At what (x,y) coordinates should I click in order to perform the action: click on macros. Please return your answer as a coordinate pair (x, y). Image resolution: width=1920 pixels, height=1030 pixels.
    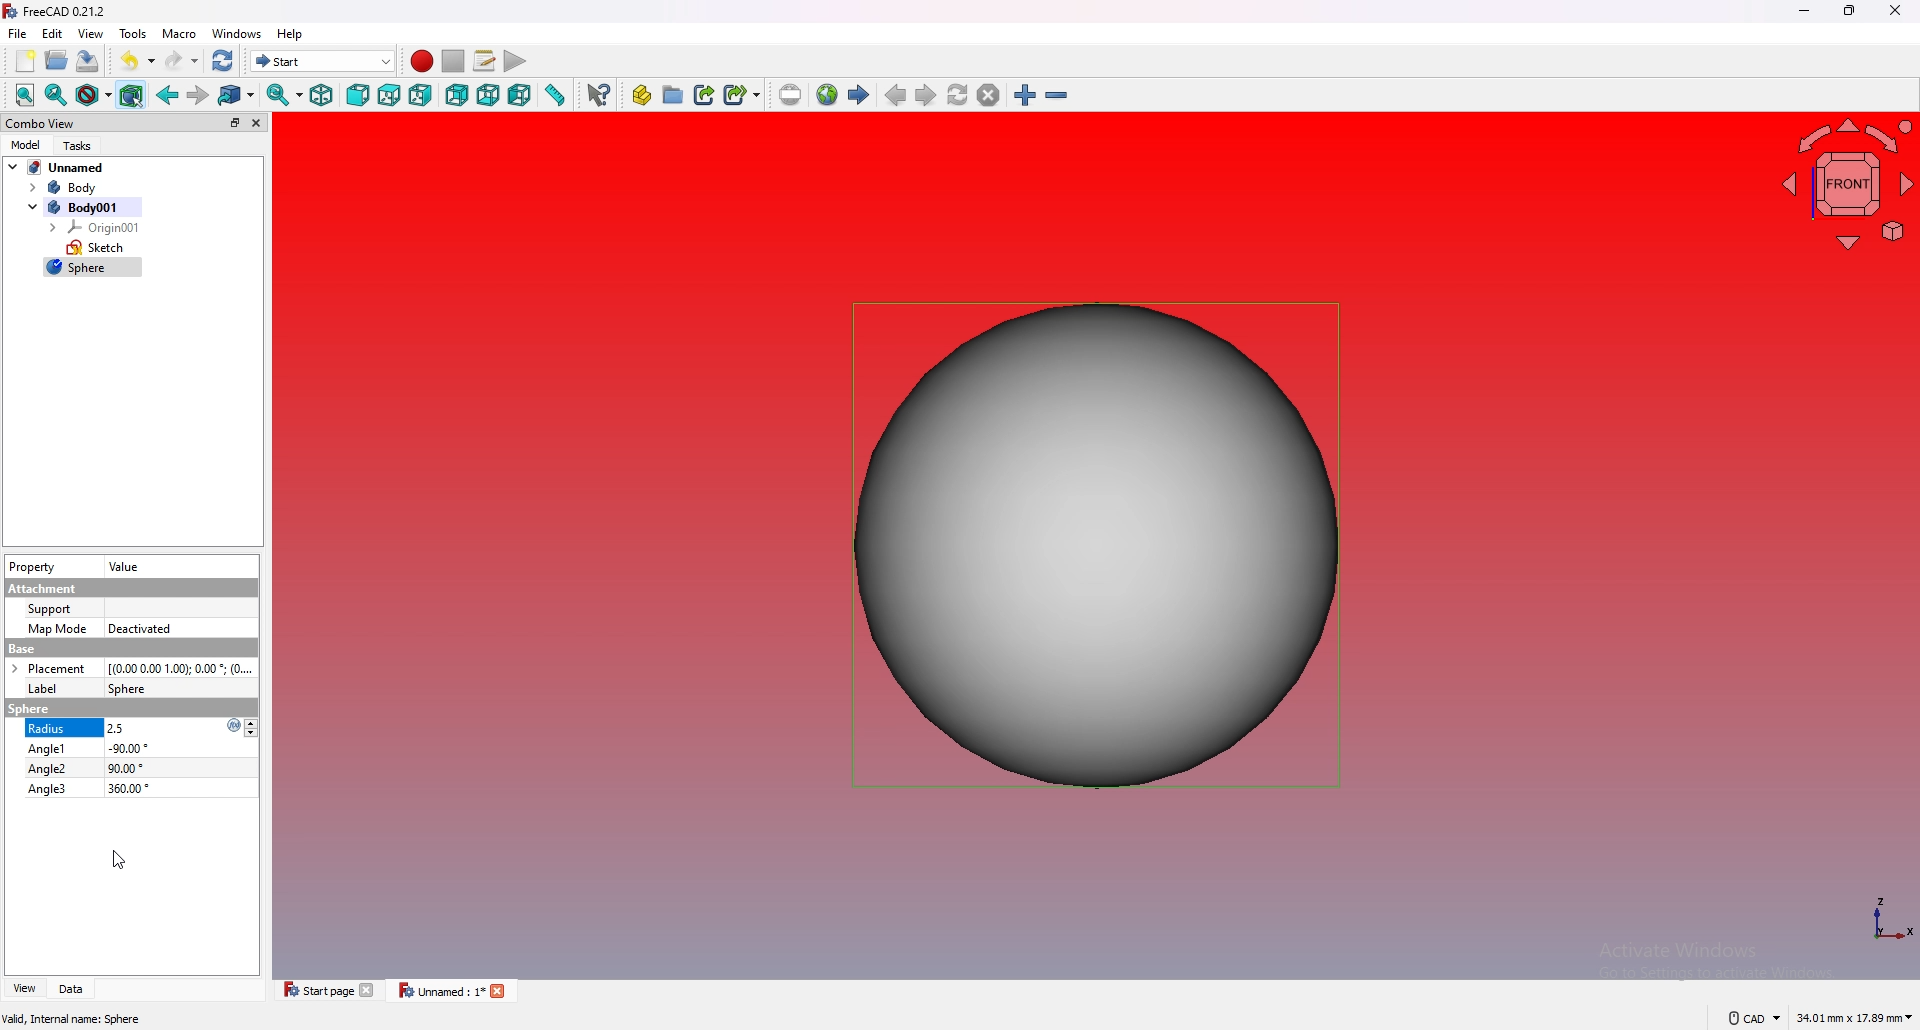
    Looking at the image, I should click on (484, 61).